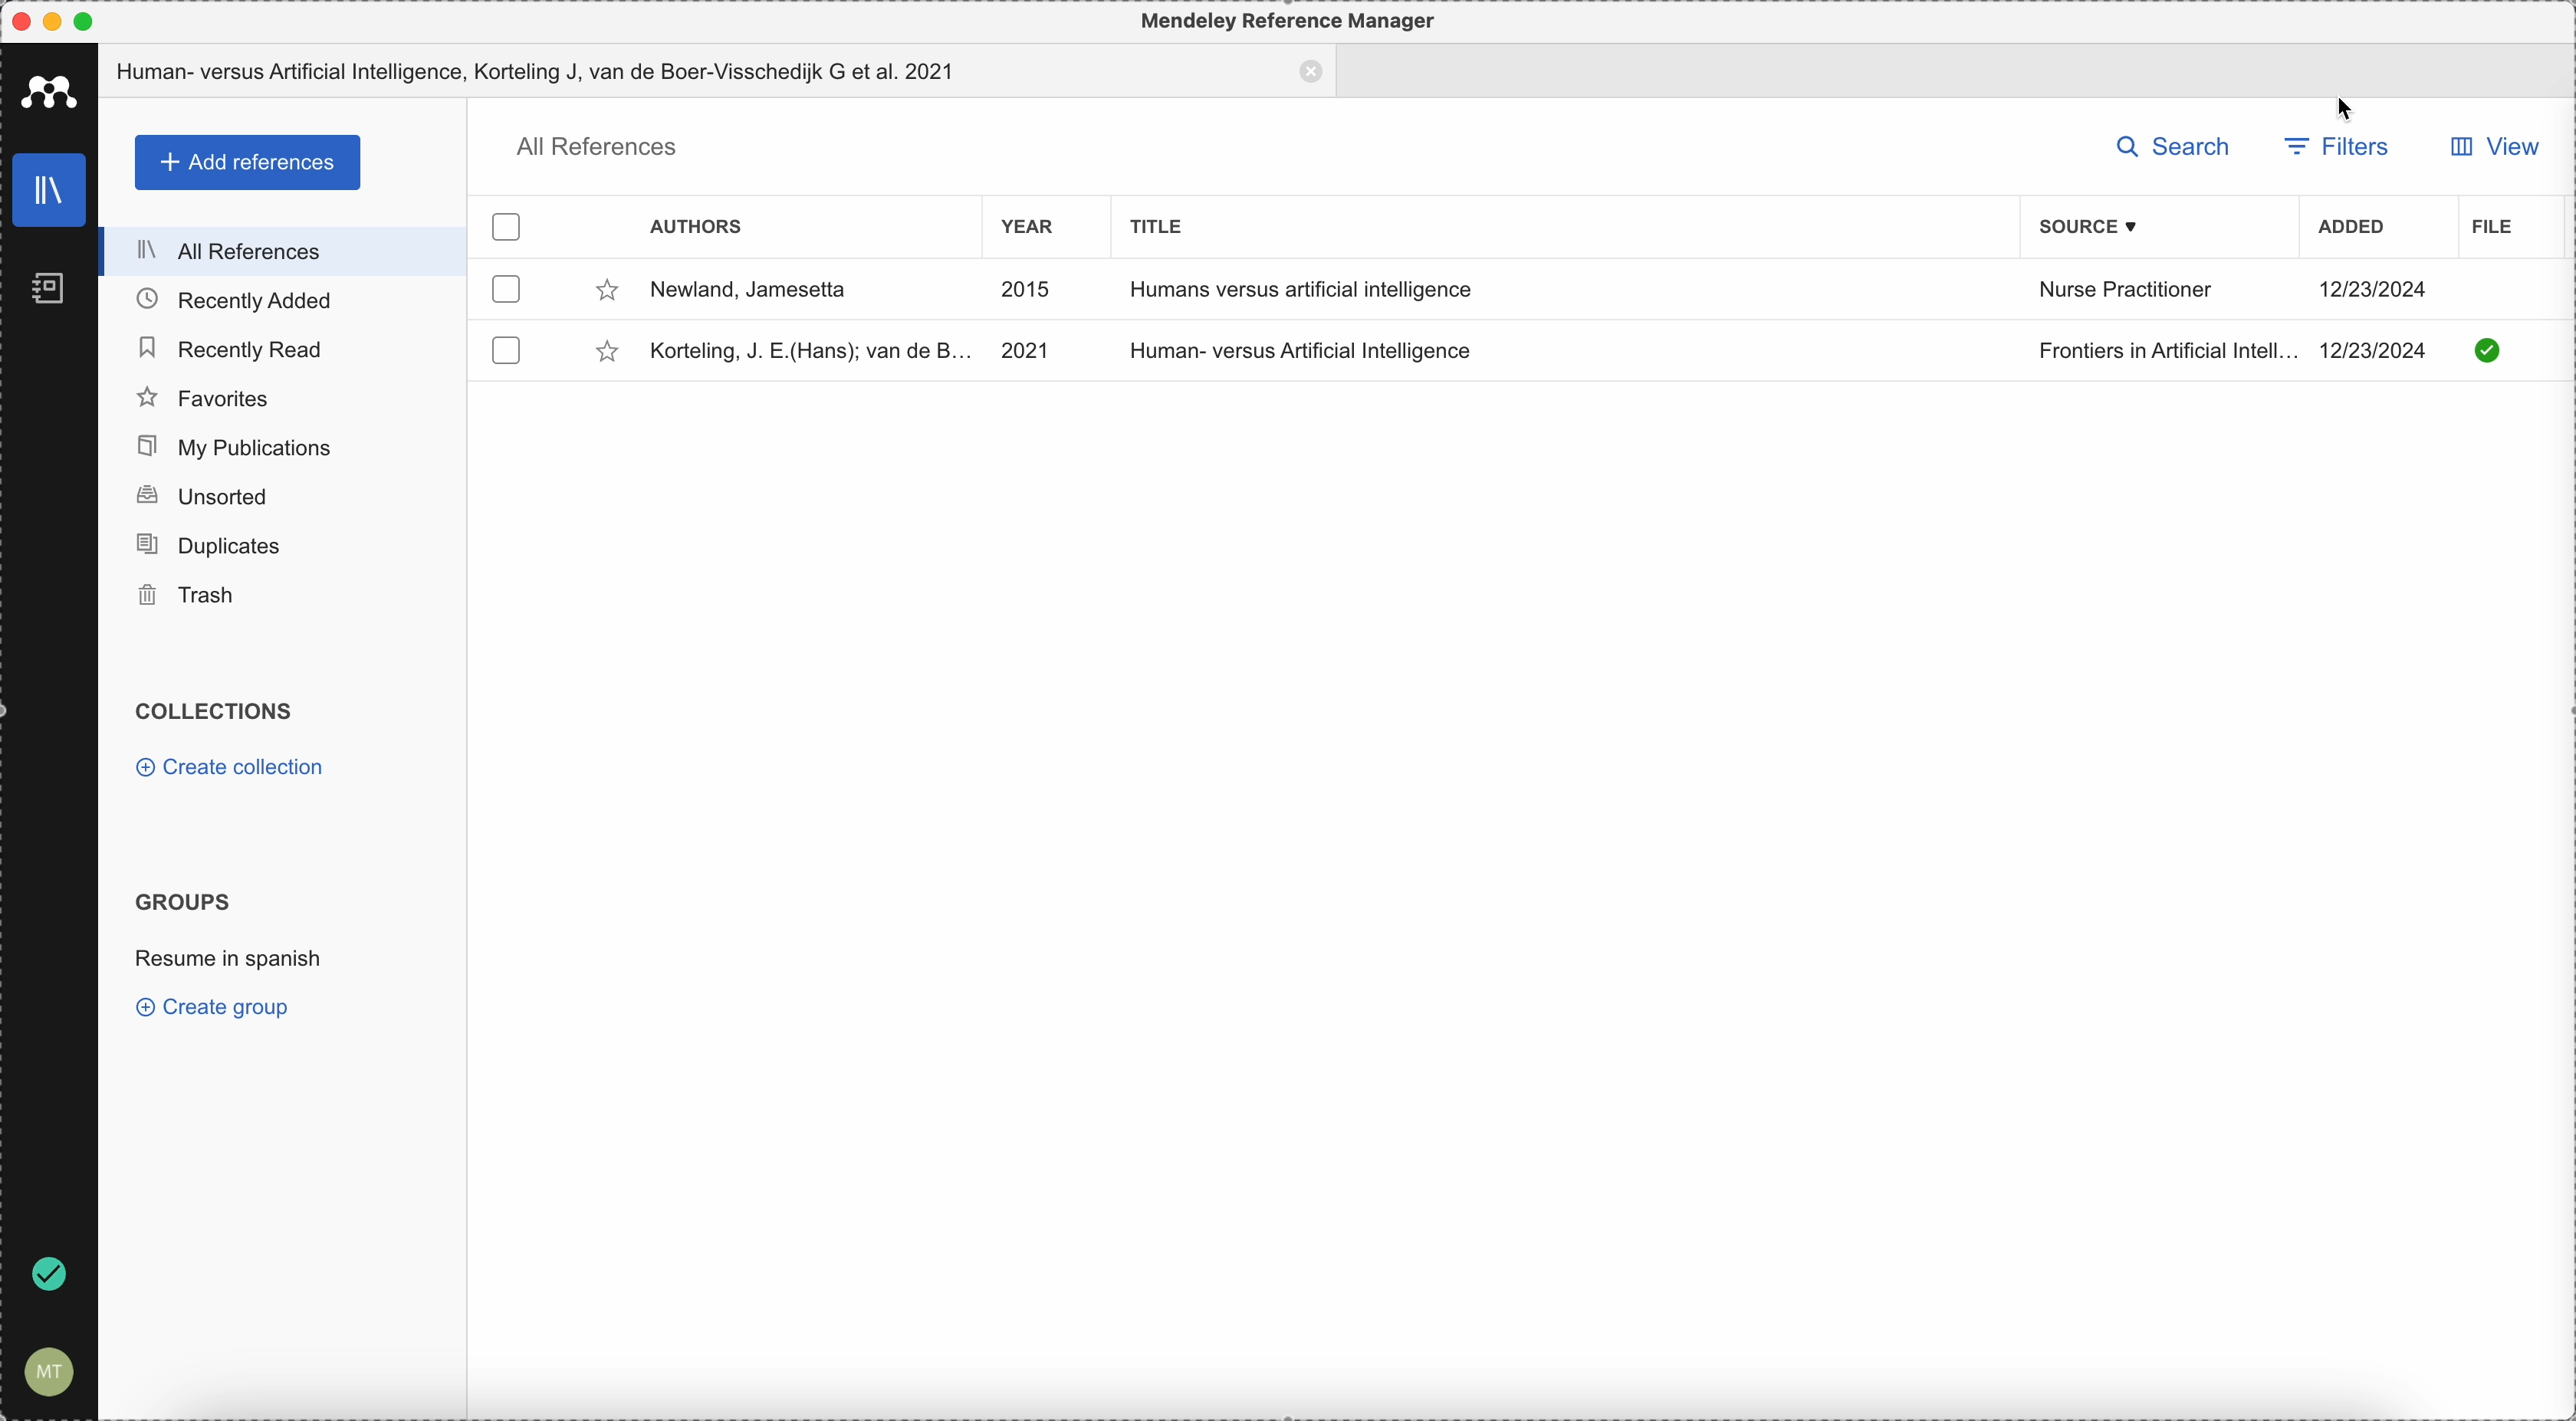 The height and width of the screenshot is (1421, 2576). I want to click on groups, so click(184, 901).